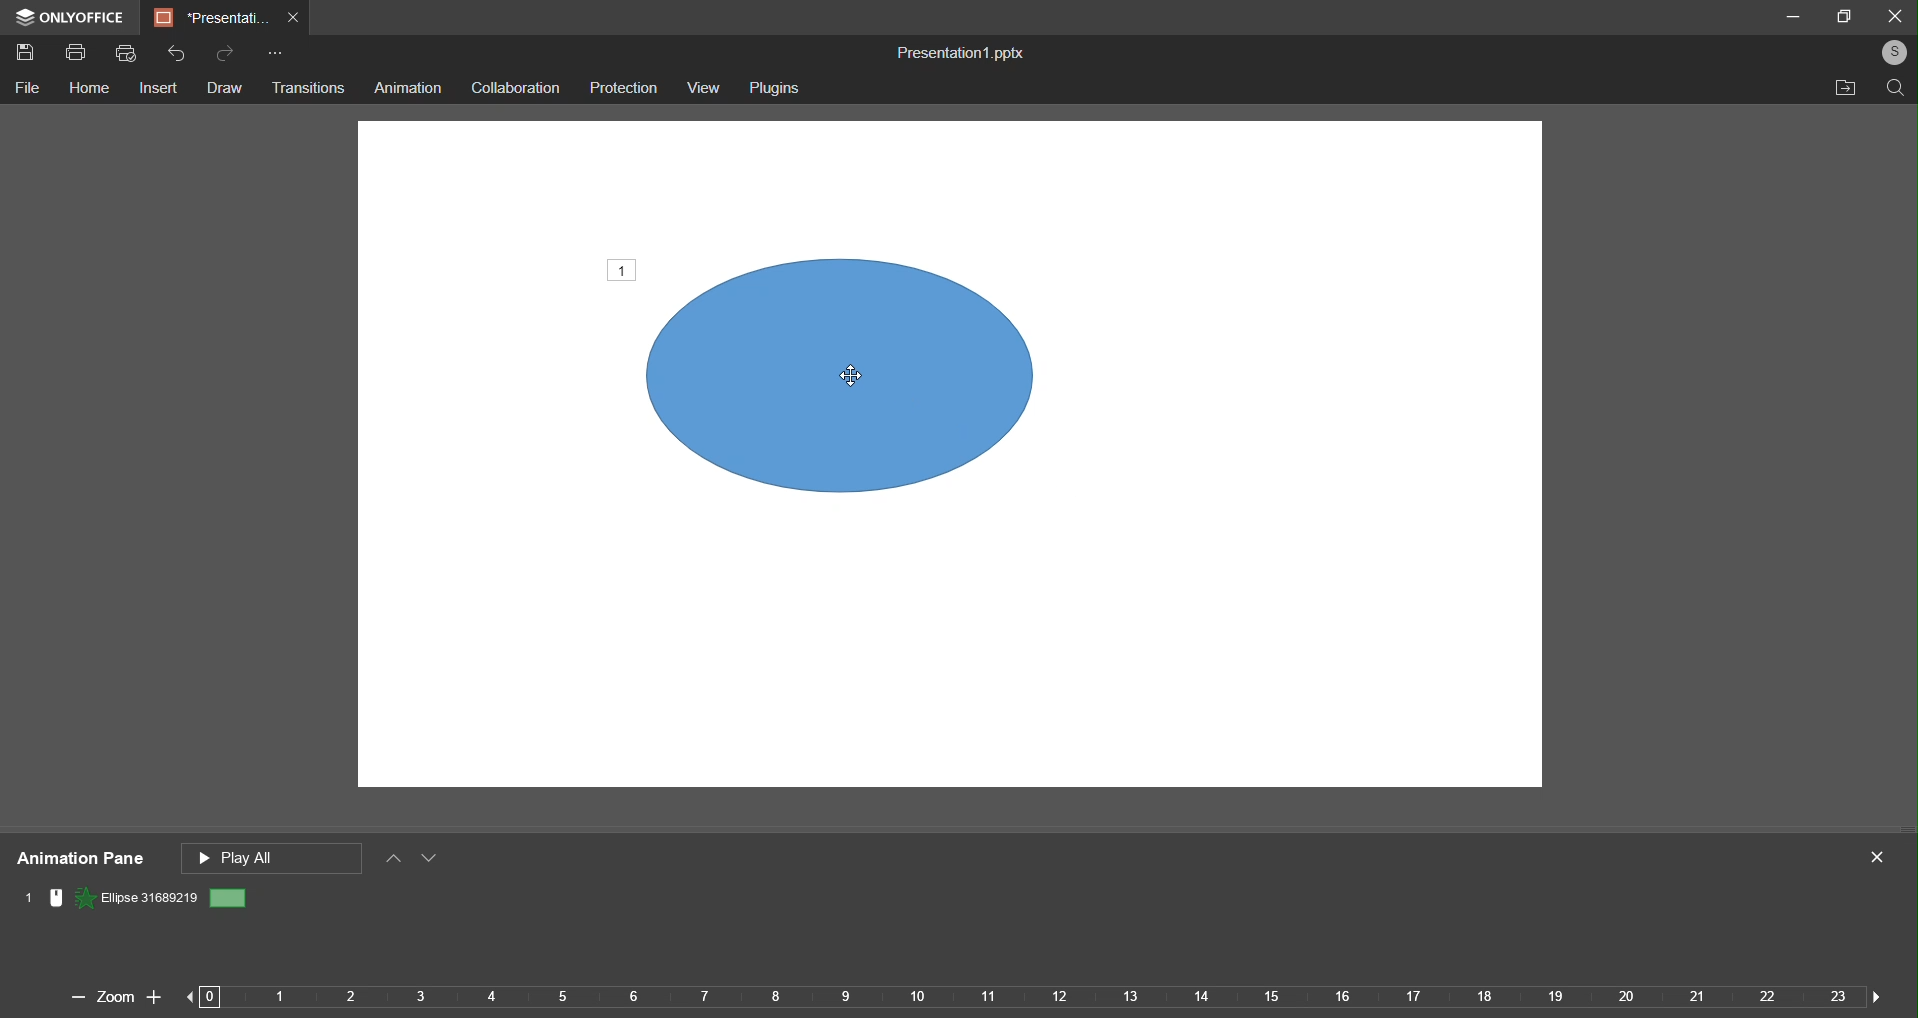 This screenshot has width=1918, height=1018. Describe the element at coordinates (624, 87) in the screenshot. I see `prediction` at that location.